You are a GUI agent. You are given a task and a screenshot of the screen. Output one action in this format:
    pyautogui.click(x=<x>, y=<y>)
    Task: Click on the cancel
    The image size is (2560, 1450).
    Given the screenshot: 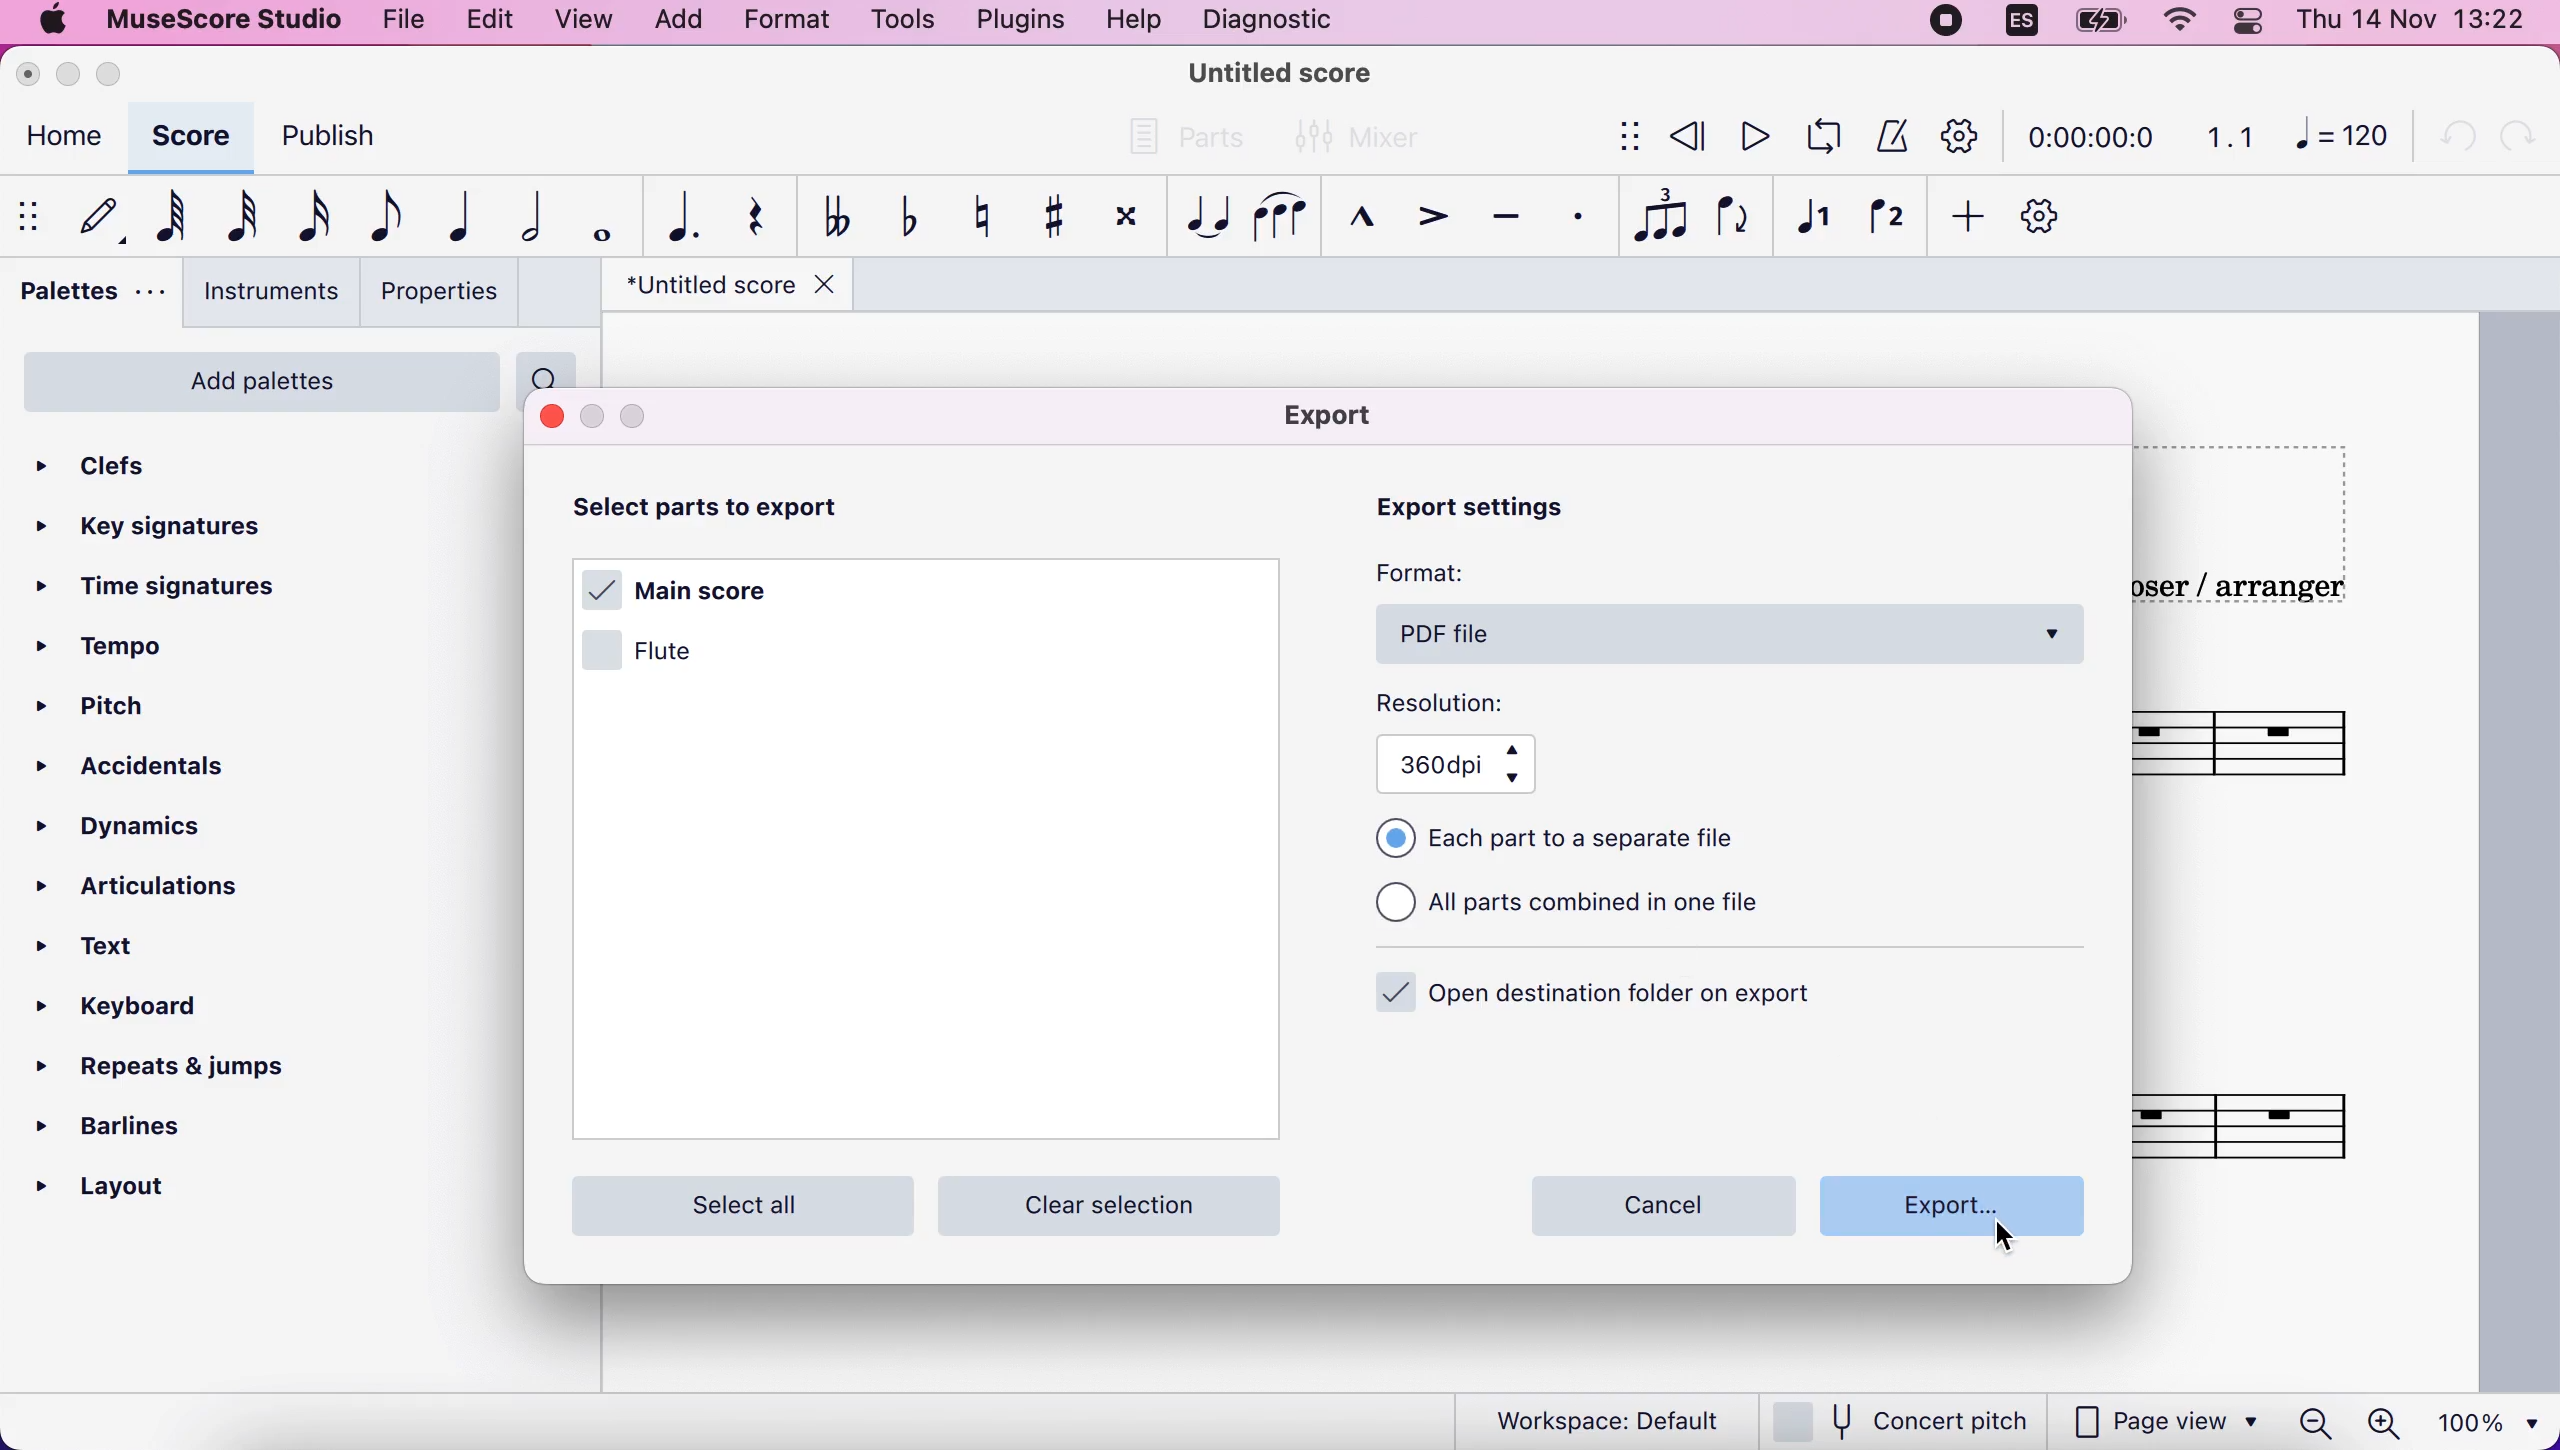 What is the action you would take?
    pyautogui.click(x=1667, y=1205)
    